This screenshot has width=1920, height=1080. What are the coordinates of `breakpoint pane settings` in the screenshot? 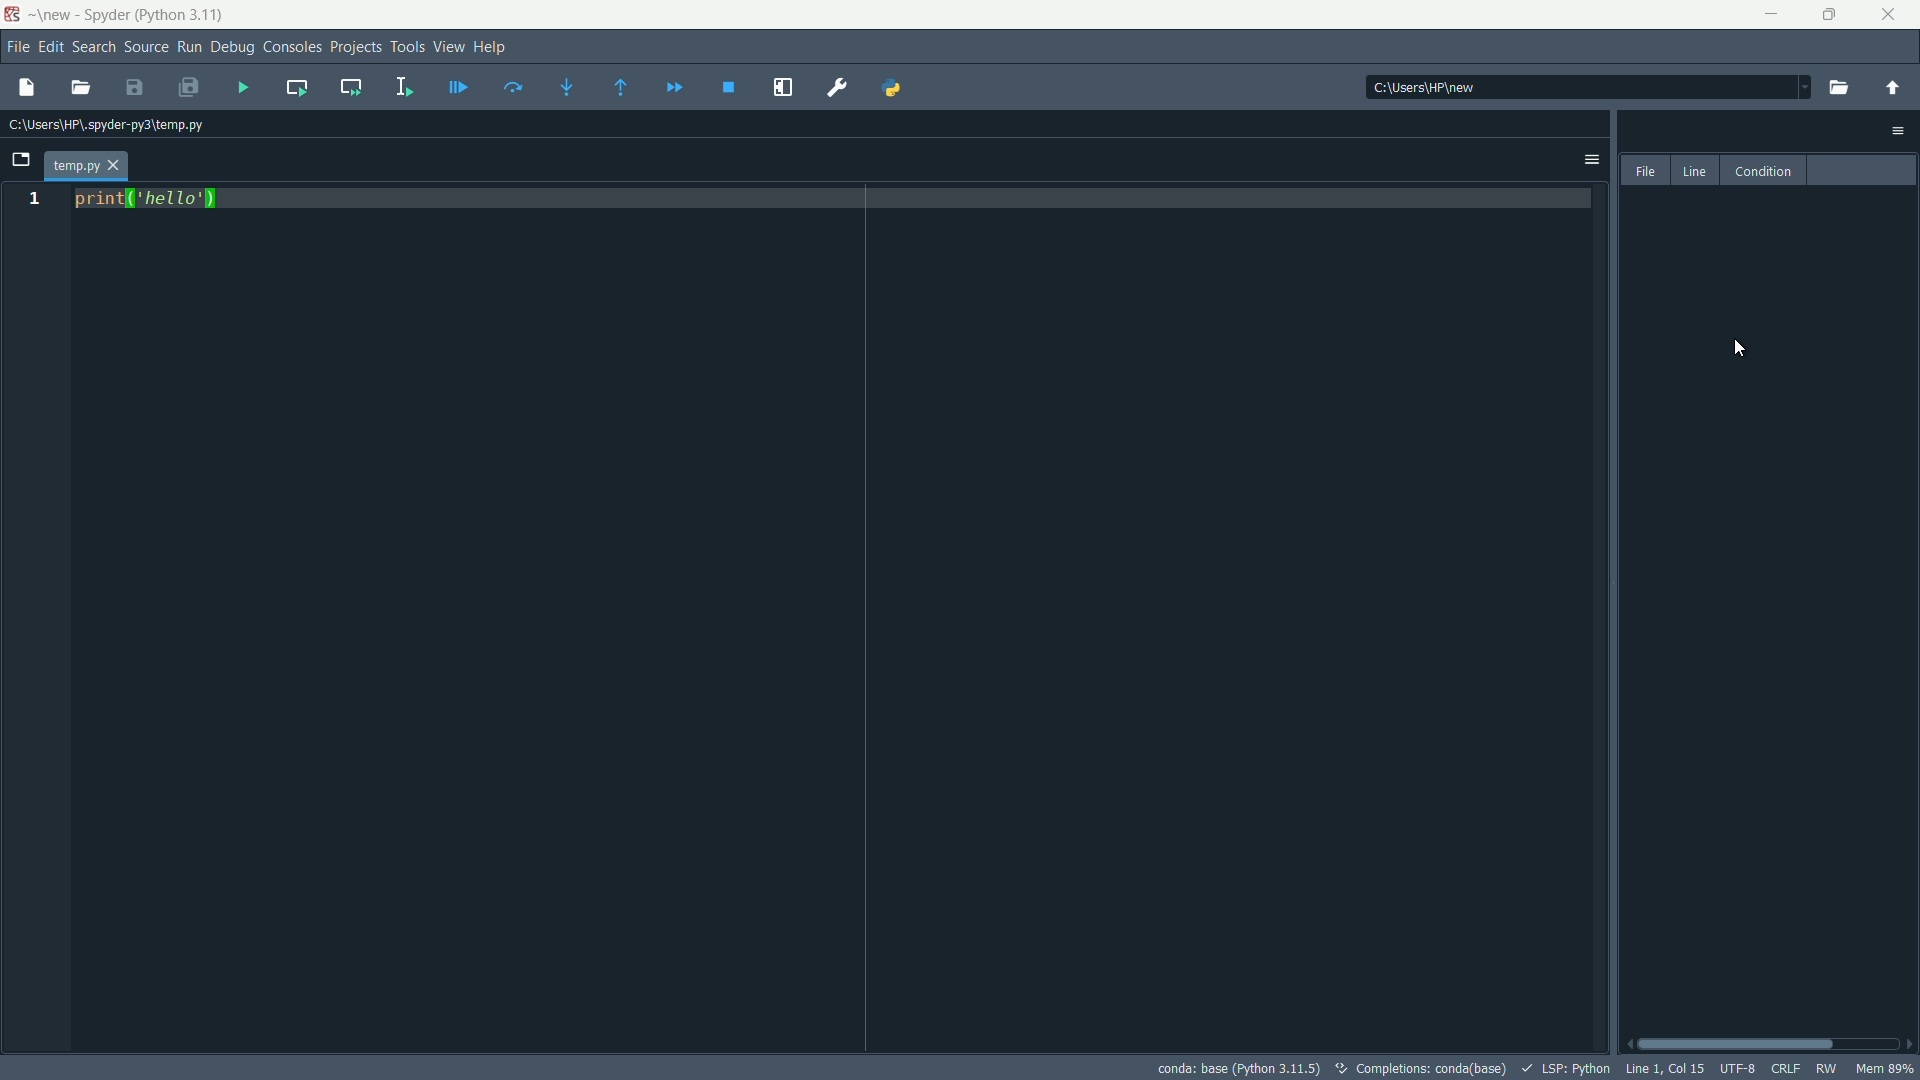 It's located at (1900, 131).